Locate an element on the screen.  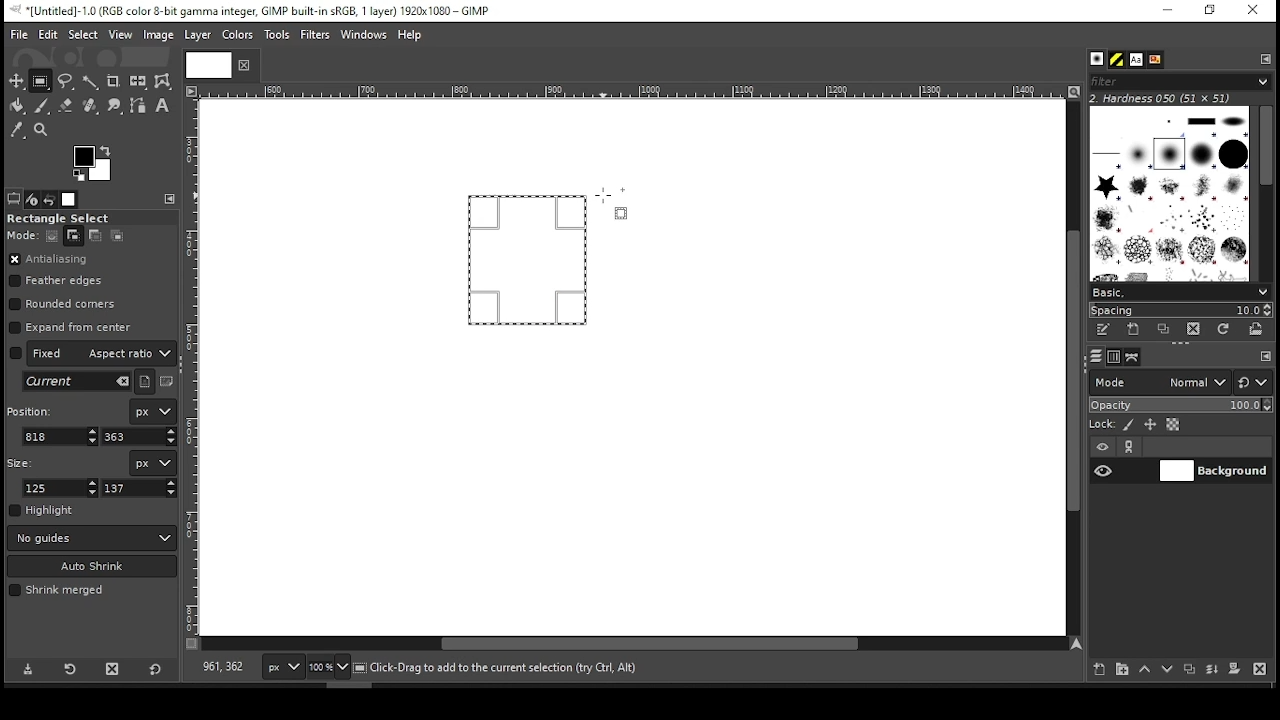
pattern is located at coordinates (1117, 60).